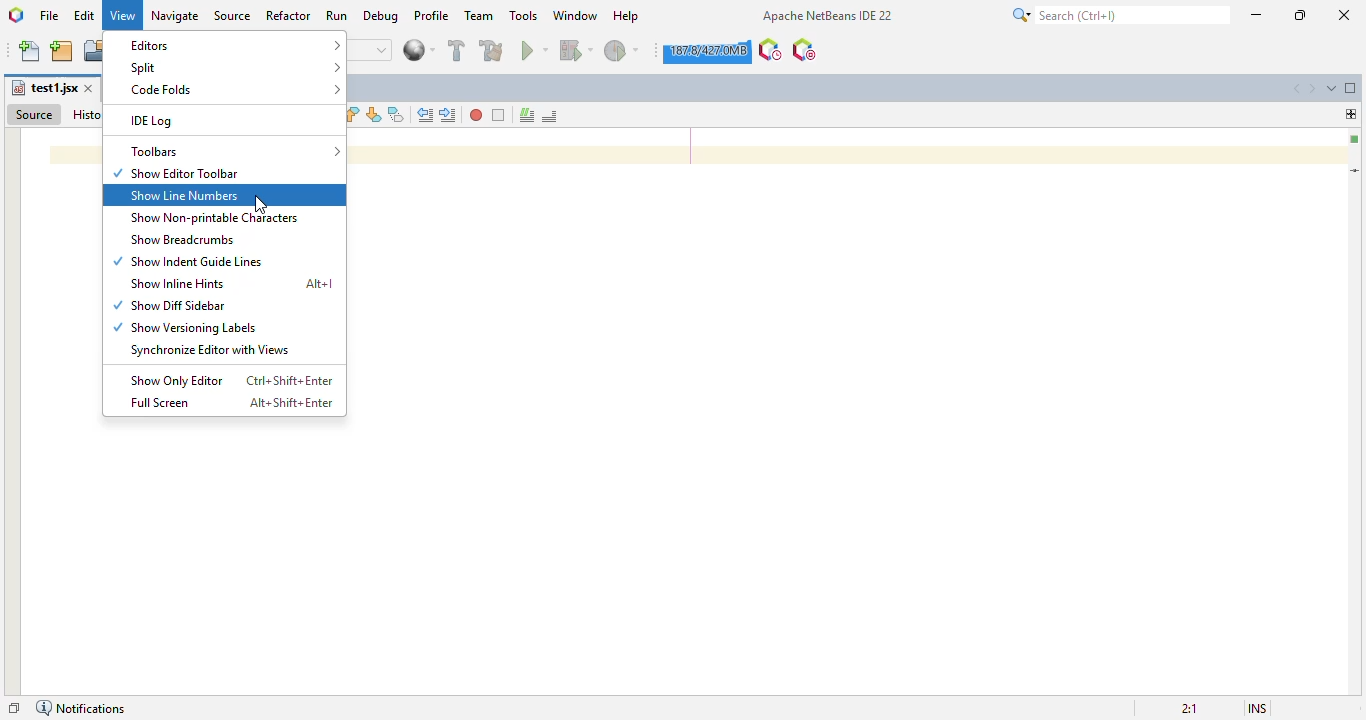 This screenshot has height=720, width=1366. Describe the element at coordinates (534, 50) in the screenshot. I see `run project` at that location.